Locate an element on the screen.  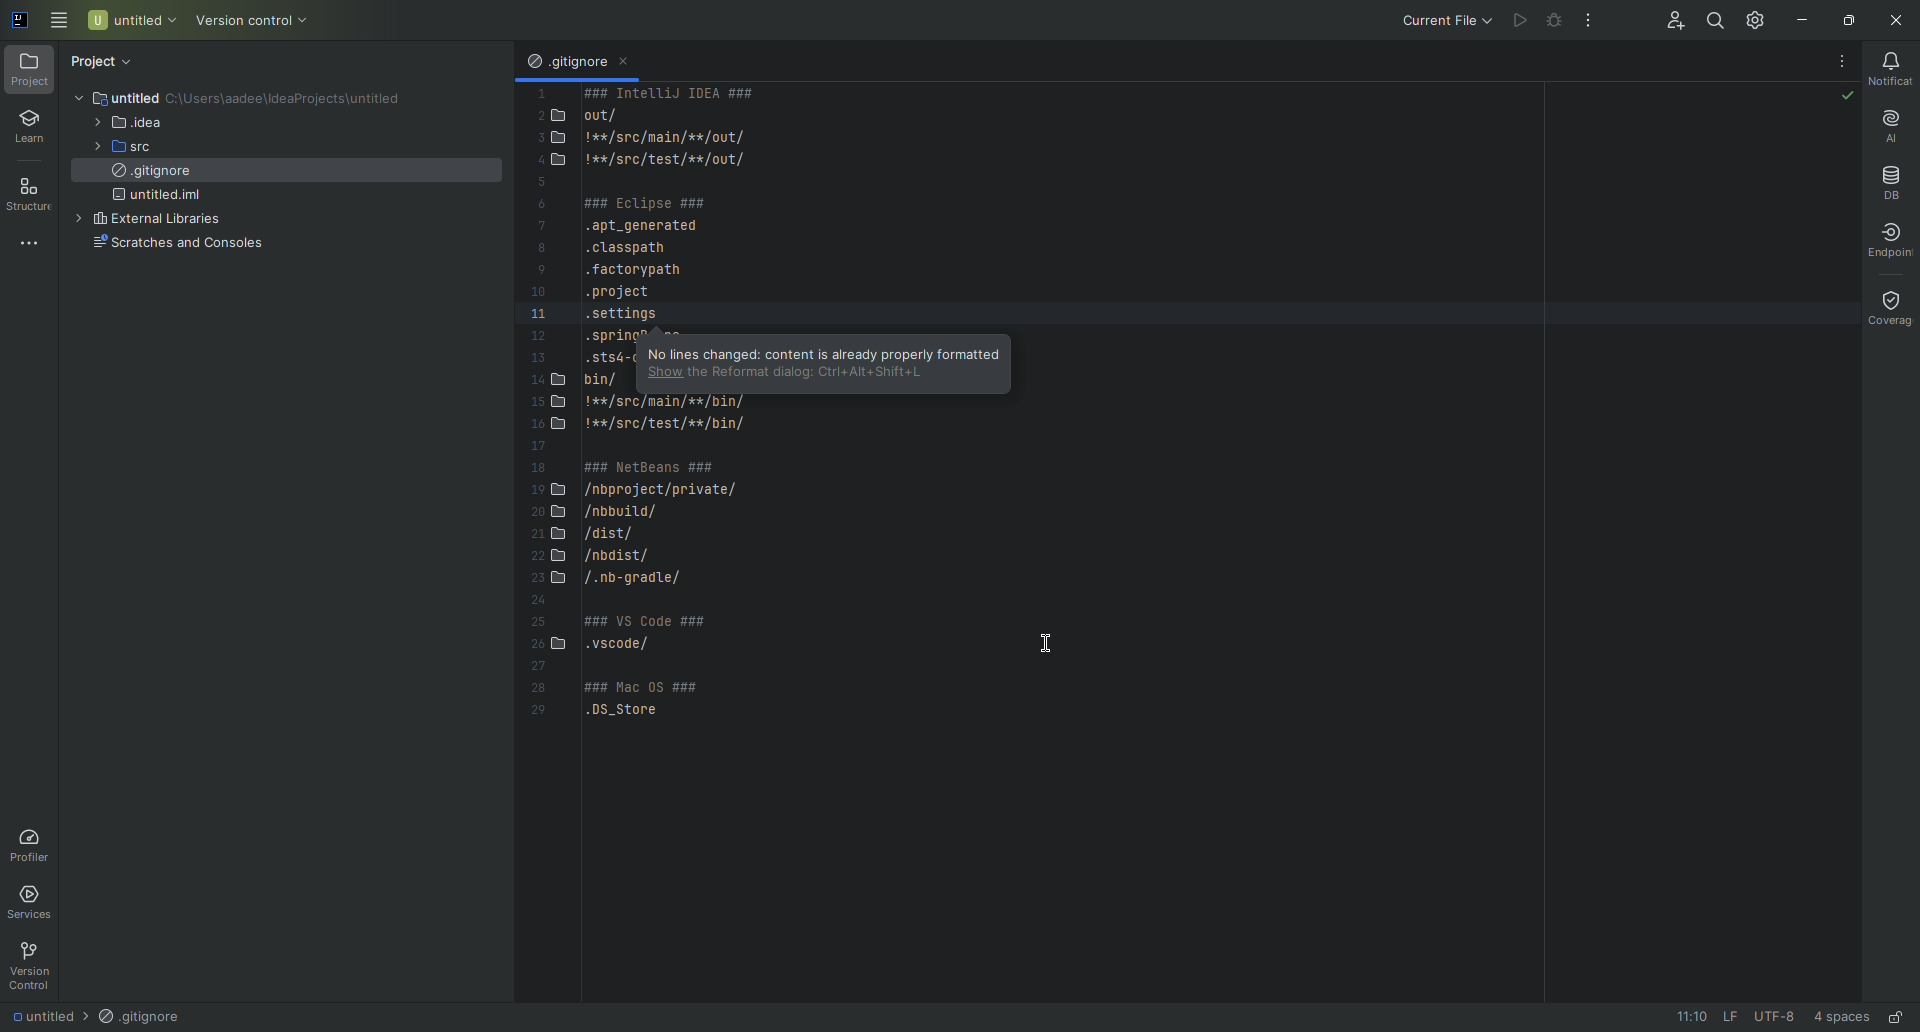
Project is located at coordinates (107, 58).